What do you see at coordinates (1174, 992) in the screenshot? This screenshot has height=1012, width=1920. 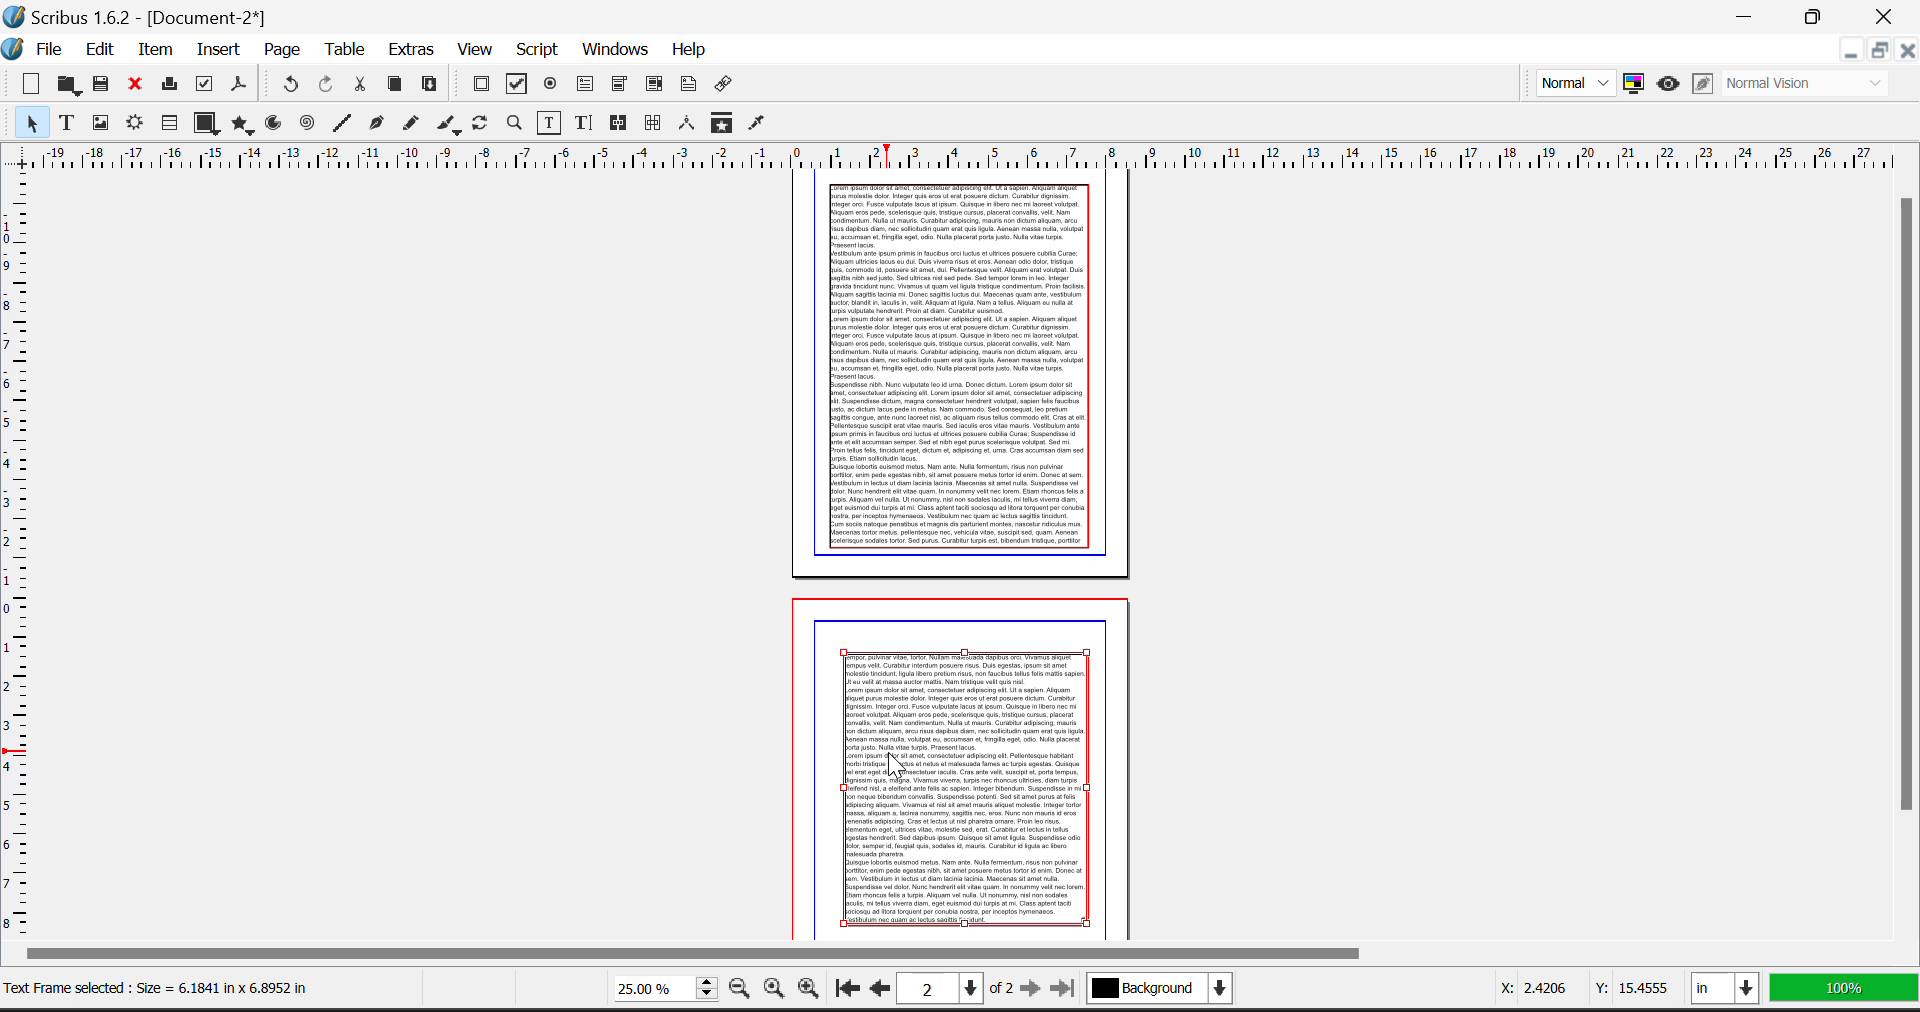 I see `Background` at bounding box center [1174, 992].